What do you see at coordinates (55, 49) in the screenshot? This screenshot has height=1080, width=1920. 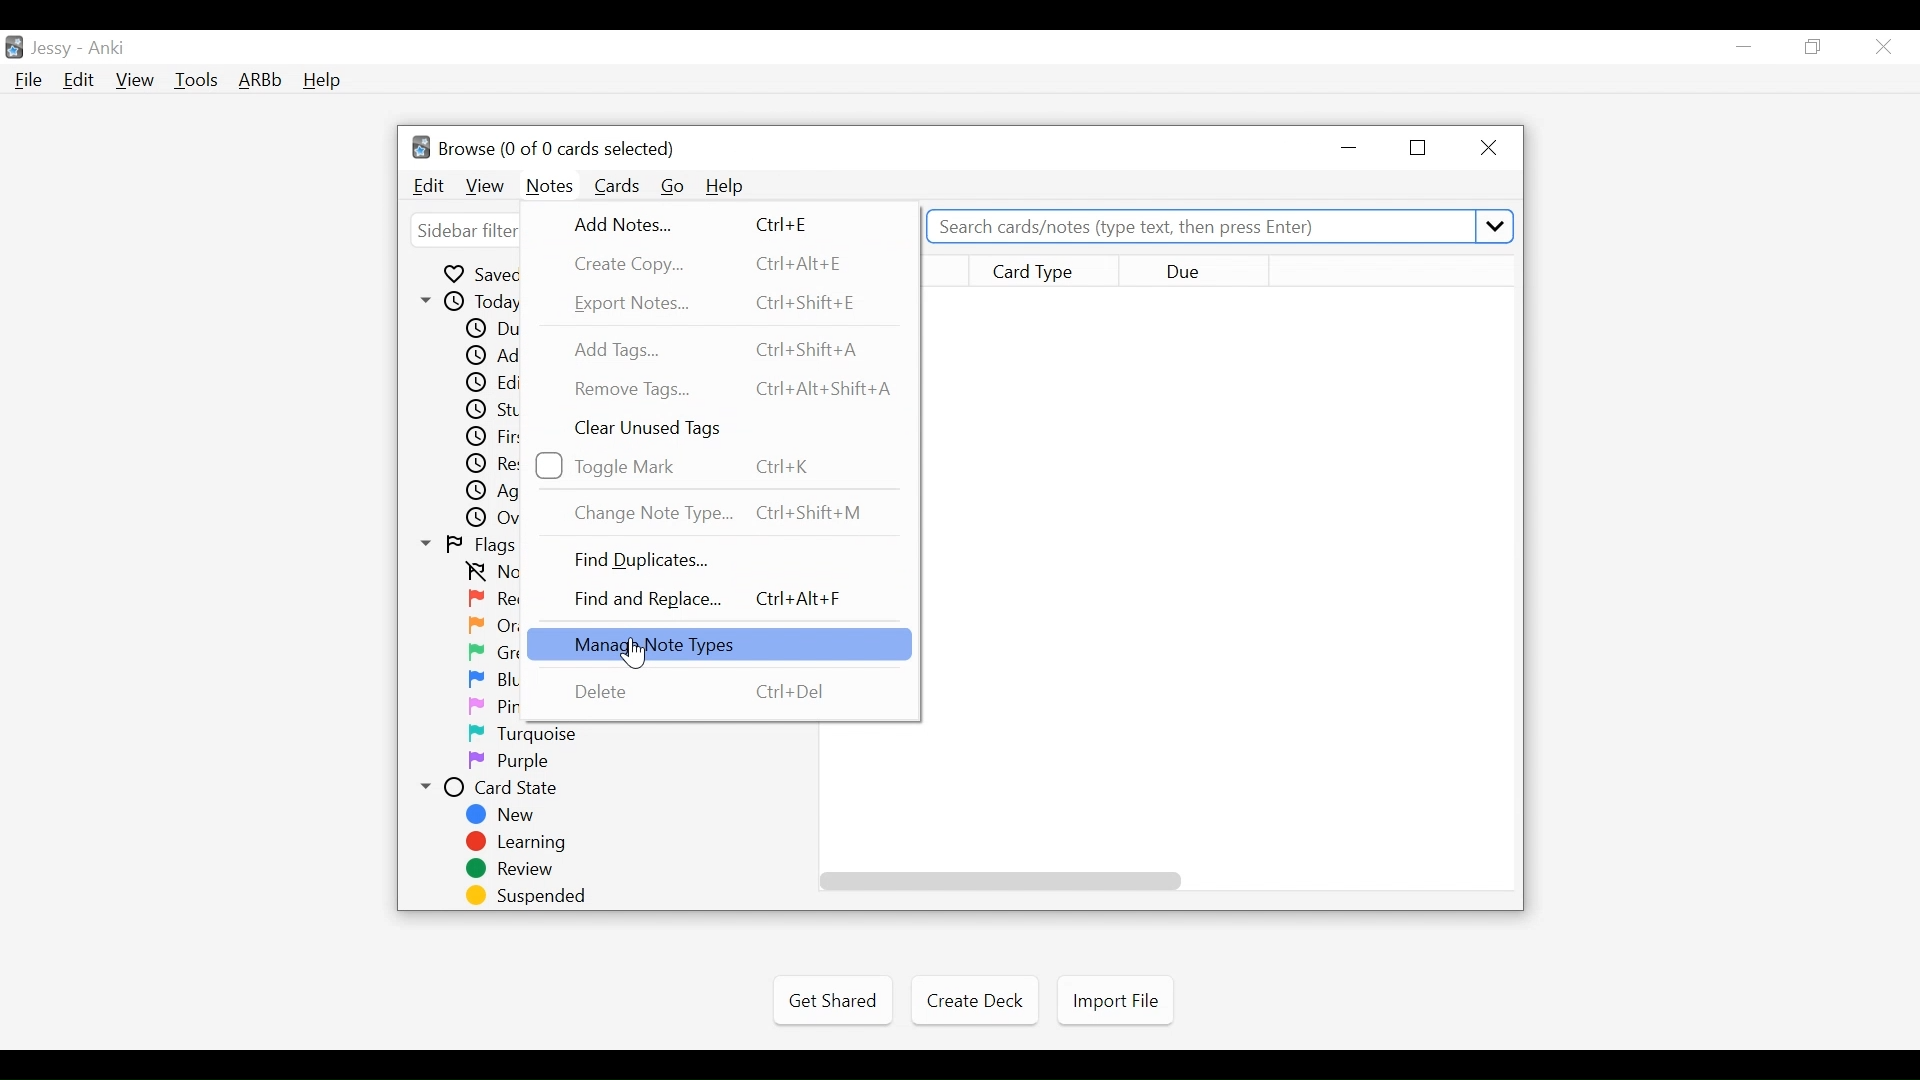 I see `User Nmae` at bounding box center [55, 49].